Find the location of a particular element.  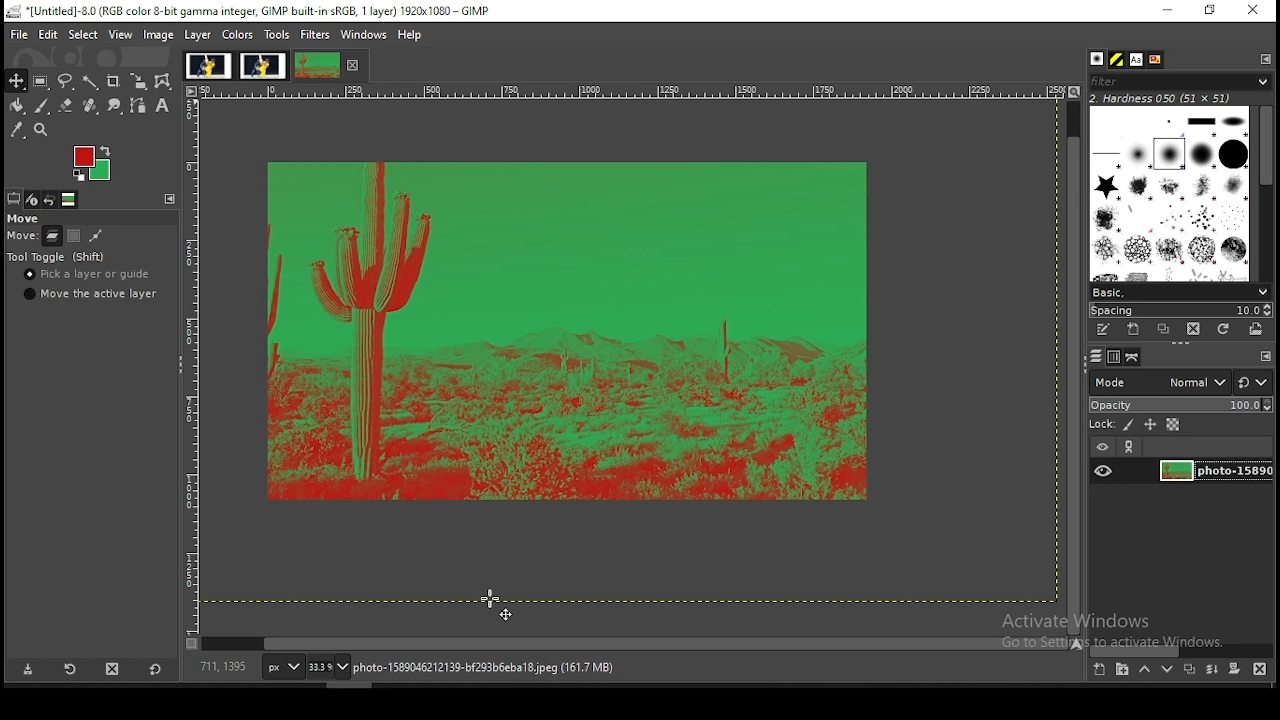

move paths is located at coordinates (95, 236).